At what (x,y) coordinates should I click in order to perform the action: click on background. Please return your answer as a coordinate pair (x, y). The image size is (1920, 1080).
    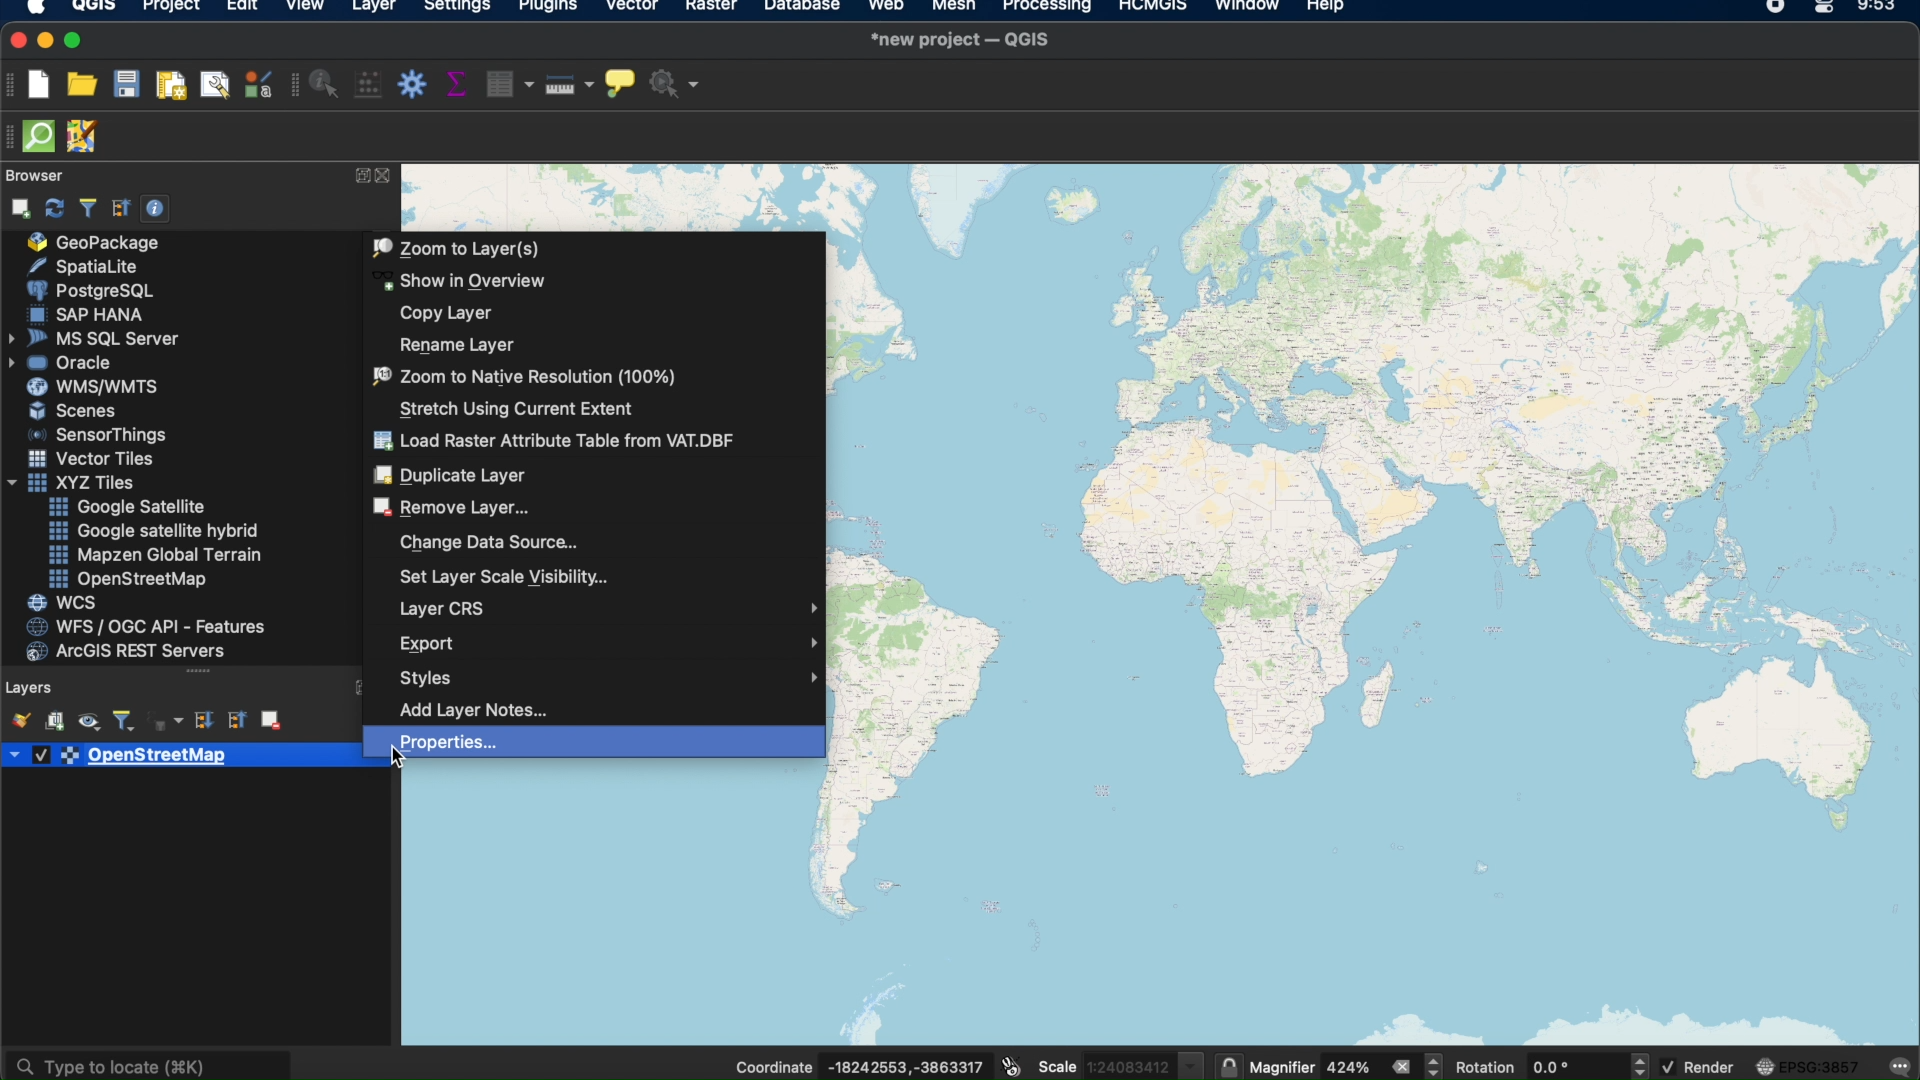
    Looking at the image, I should click on (1373, 606).